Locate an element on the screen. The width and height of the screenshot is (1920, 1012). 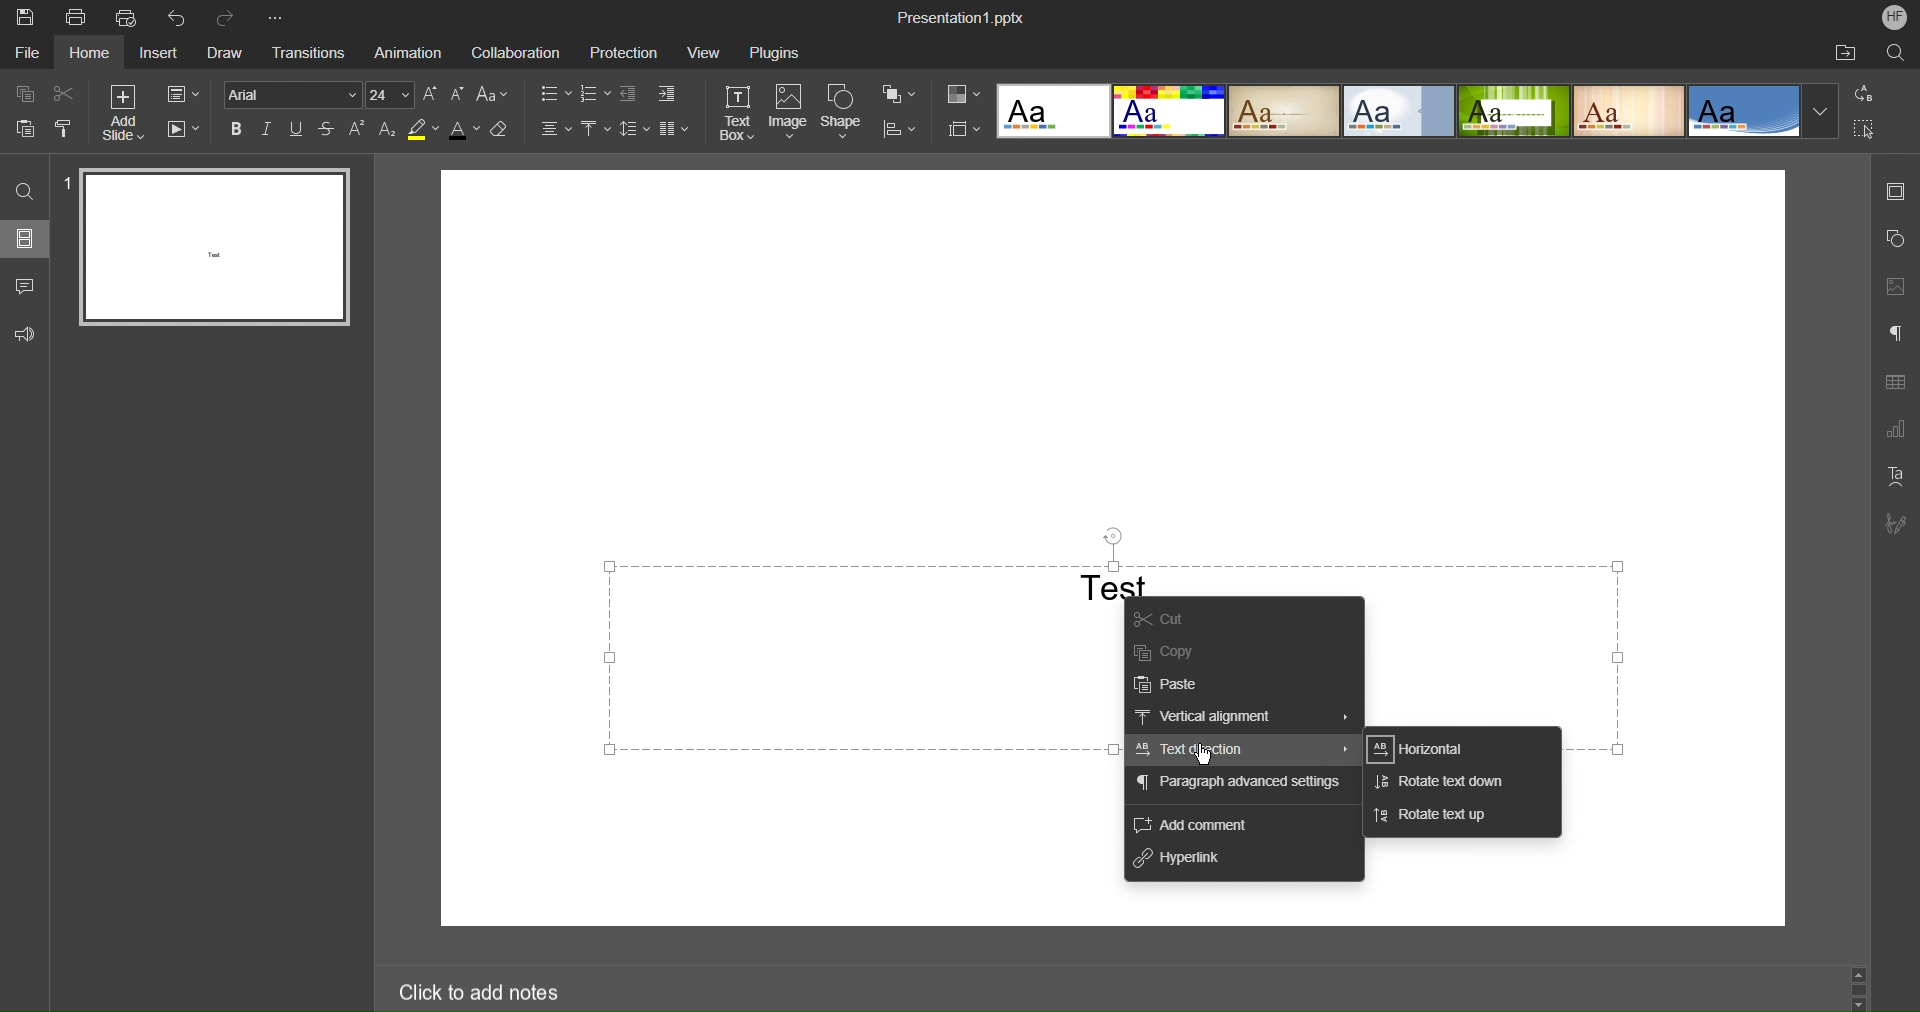
Font Size is located at coordinates (390, 95).